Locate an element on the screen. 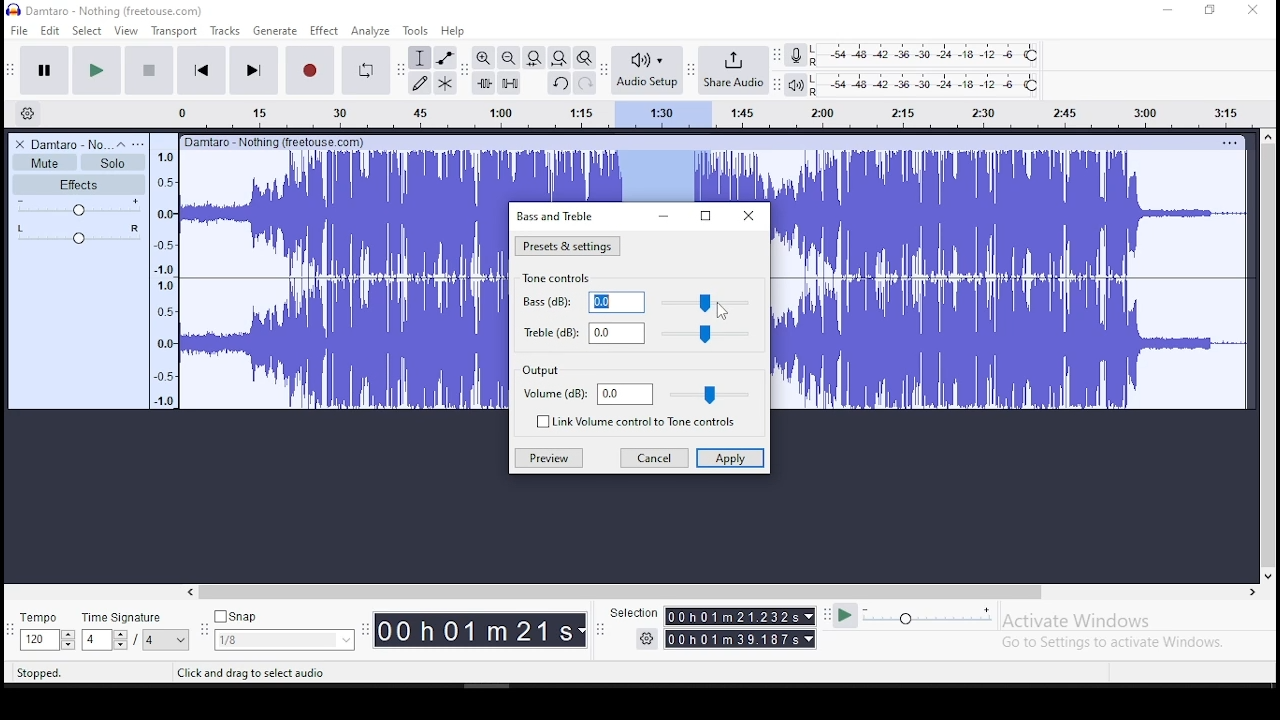  delete track is located at coordinates (21, 144).